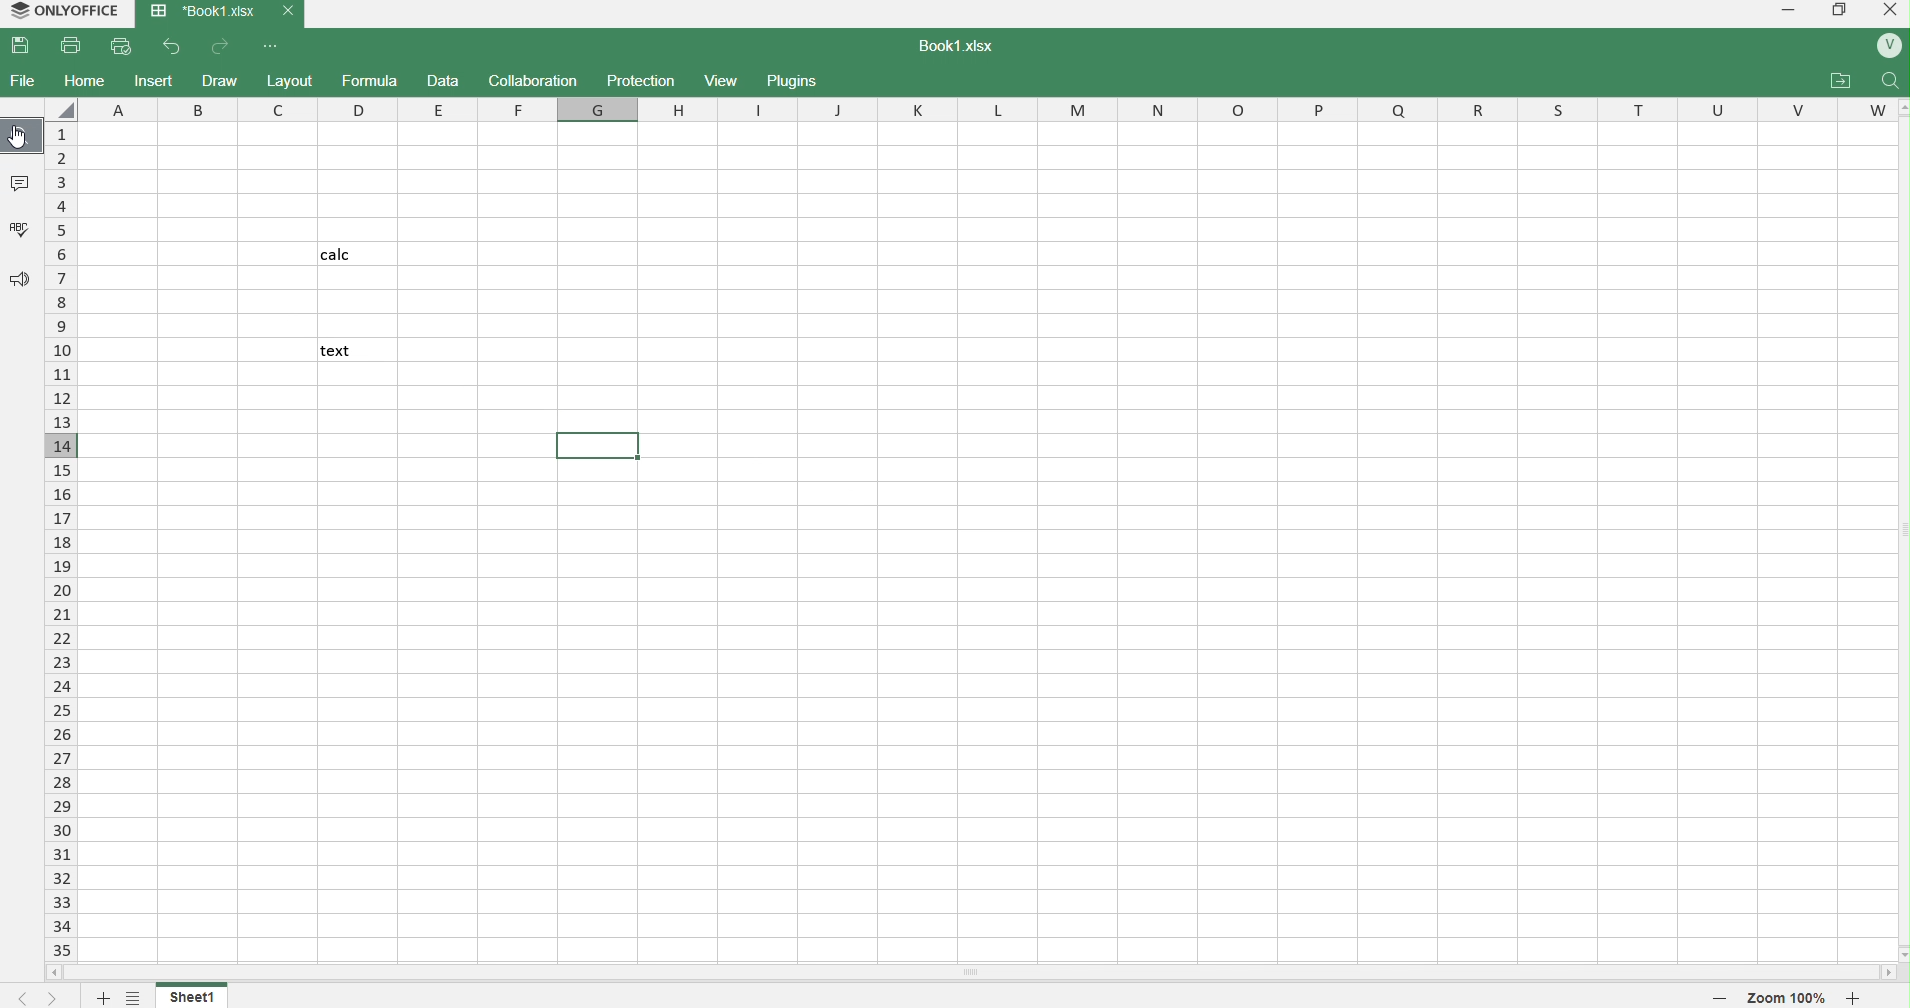 This screenshot has width=1910, height=1008. I want to click on print, so click(76, 46).